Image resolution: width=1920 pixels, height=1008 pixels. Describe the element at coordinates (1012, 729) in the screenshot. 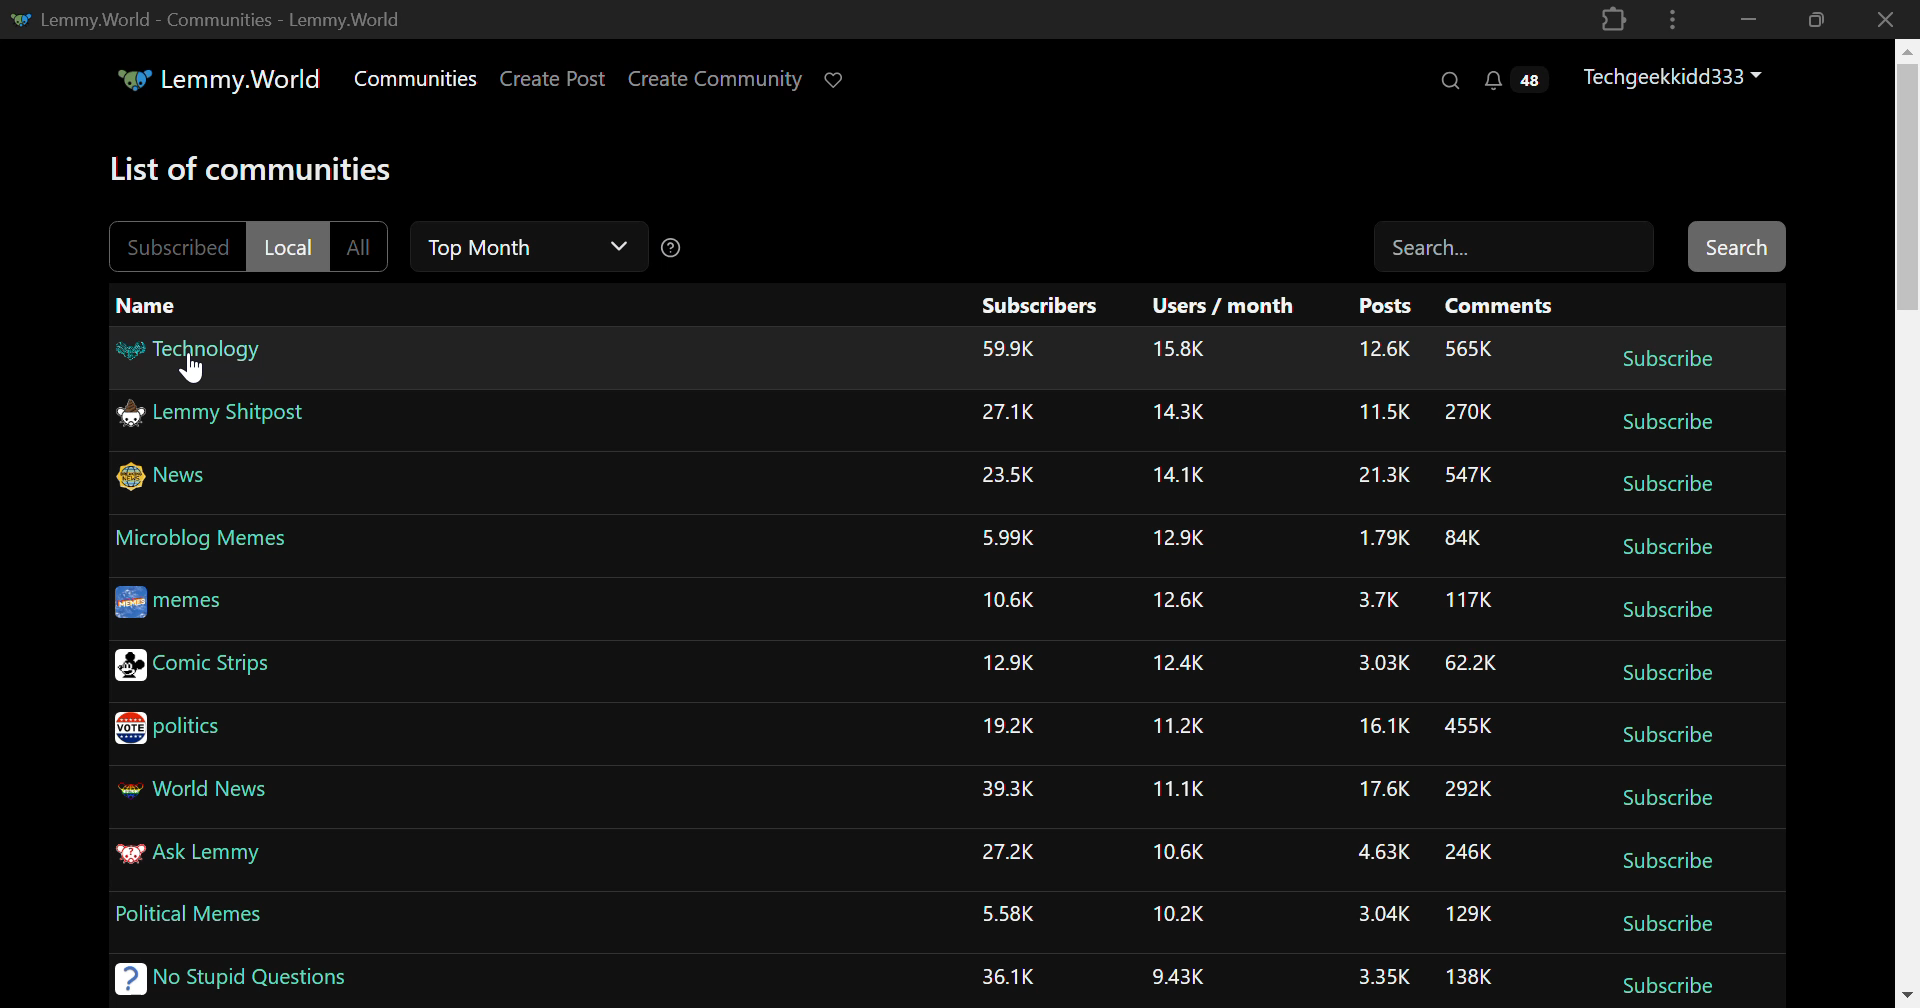

I see `19.2K` at that location.